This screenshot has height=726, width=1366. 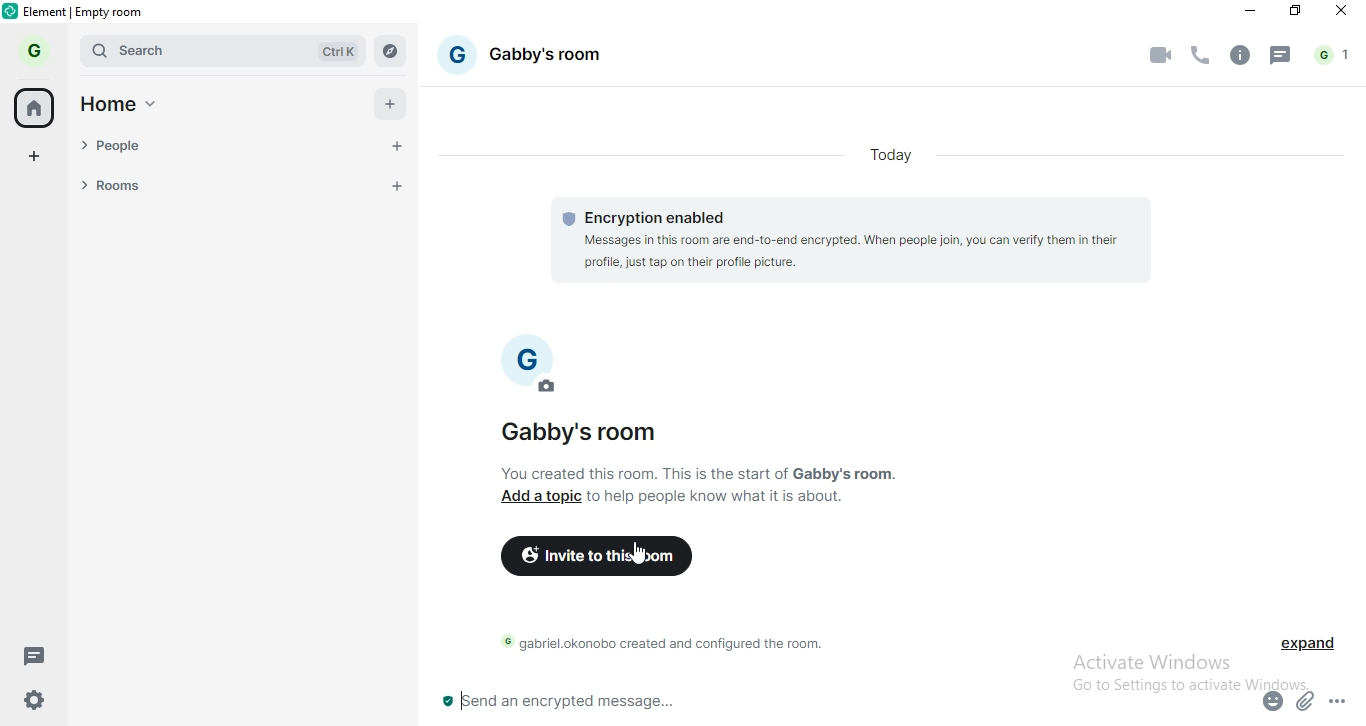 What do you see at coordinates (37, 50) in the screenshot?
I see `G` at bounding box center [37, 50].